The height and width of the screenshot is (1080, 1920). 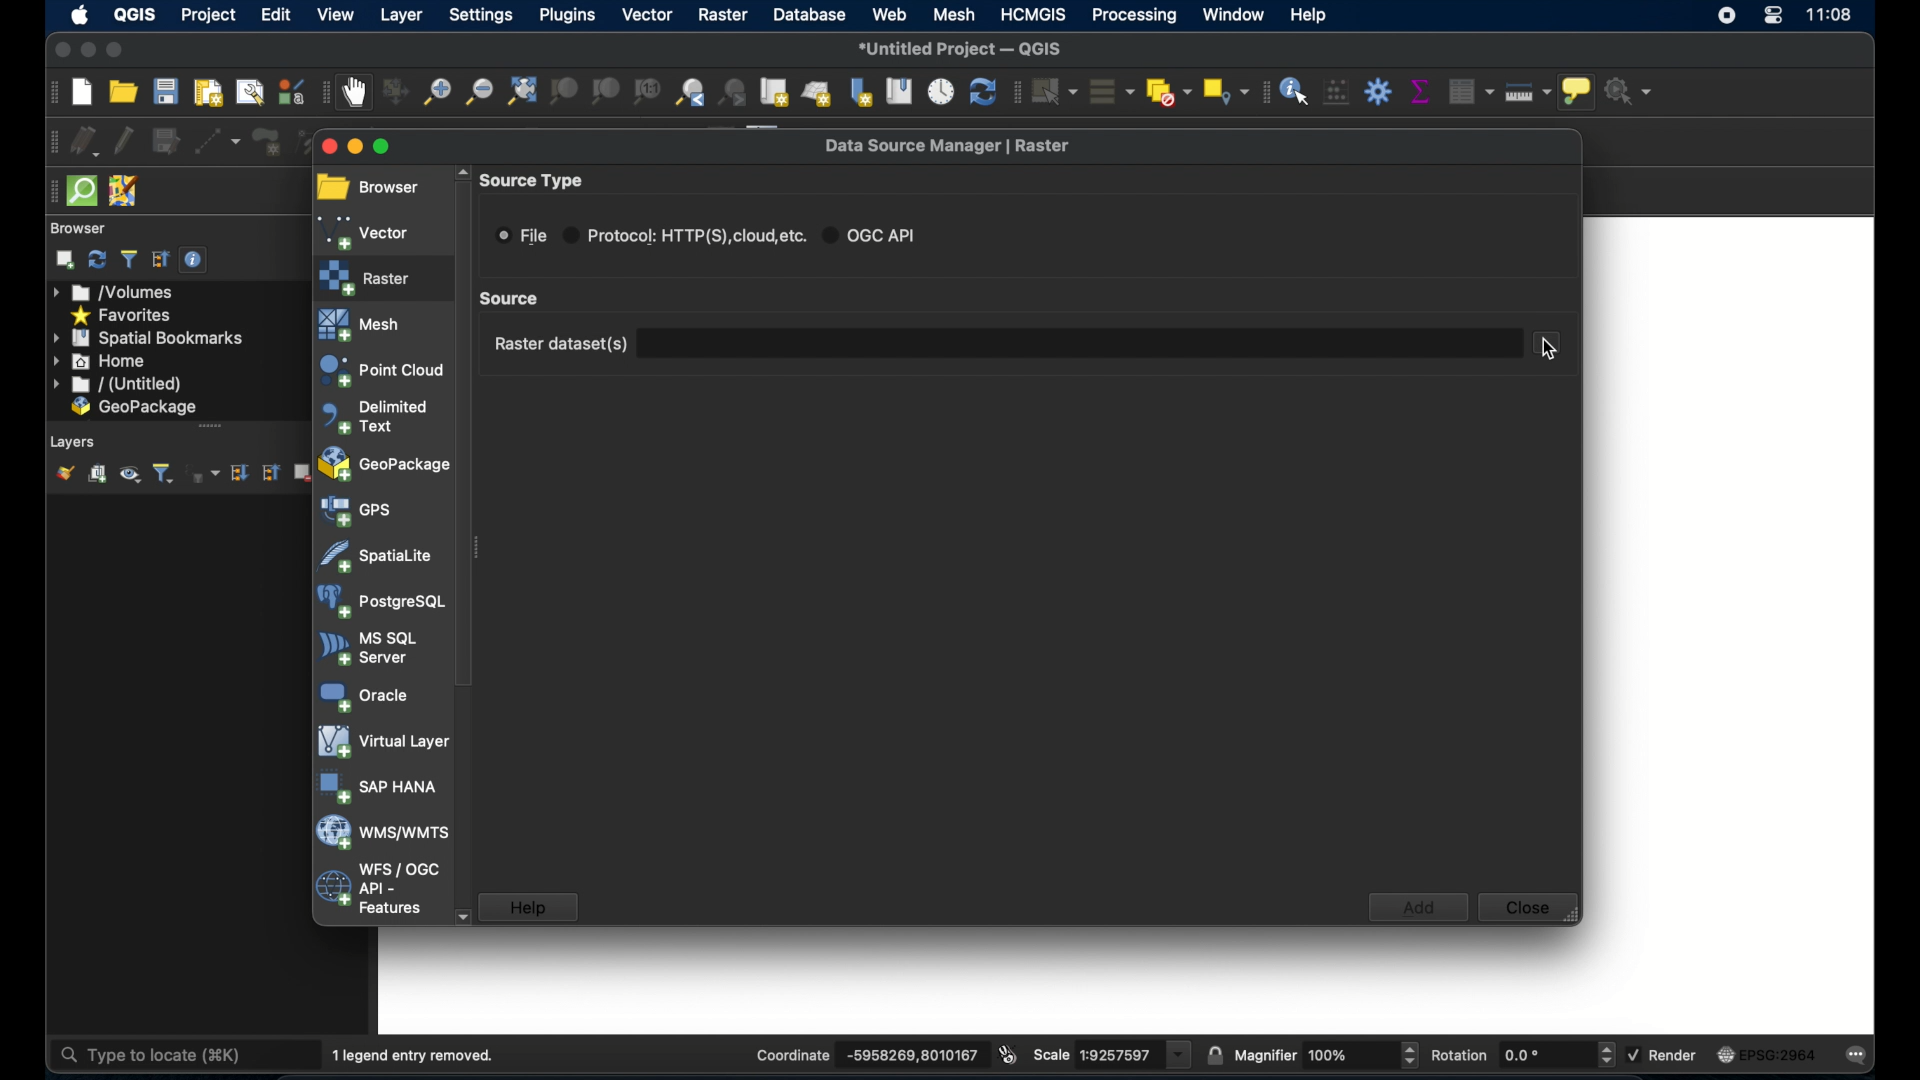 I want to click on ogc api radio button, so click(x=874, y=235).